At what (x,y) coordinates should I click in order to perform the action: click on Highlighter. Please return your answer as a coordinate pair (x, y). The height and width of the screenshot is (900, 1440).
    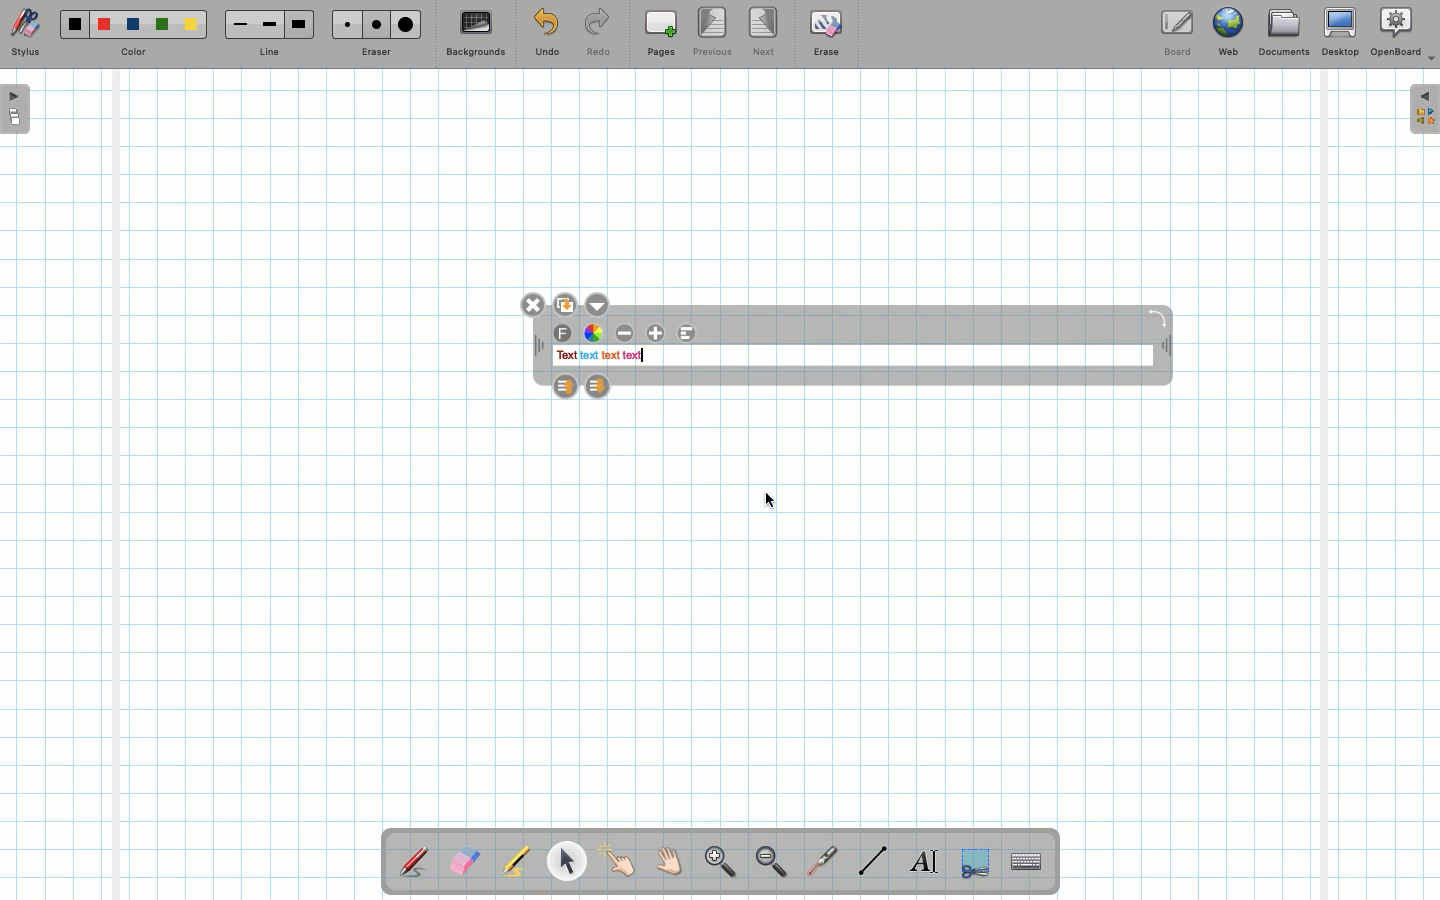
    Looking at the image, I should click on (514, 863).